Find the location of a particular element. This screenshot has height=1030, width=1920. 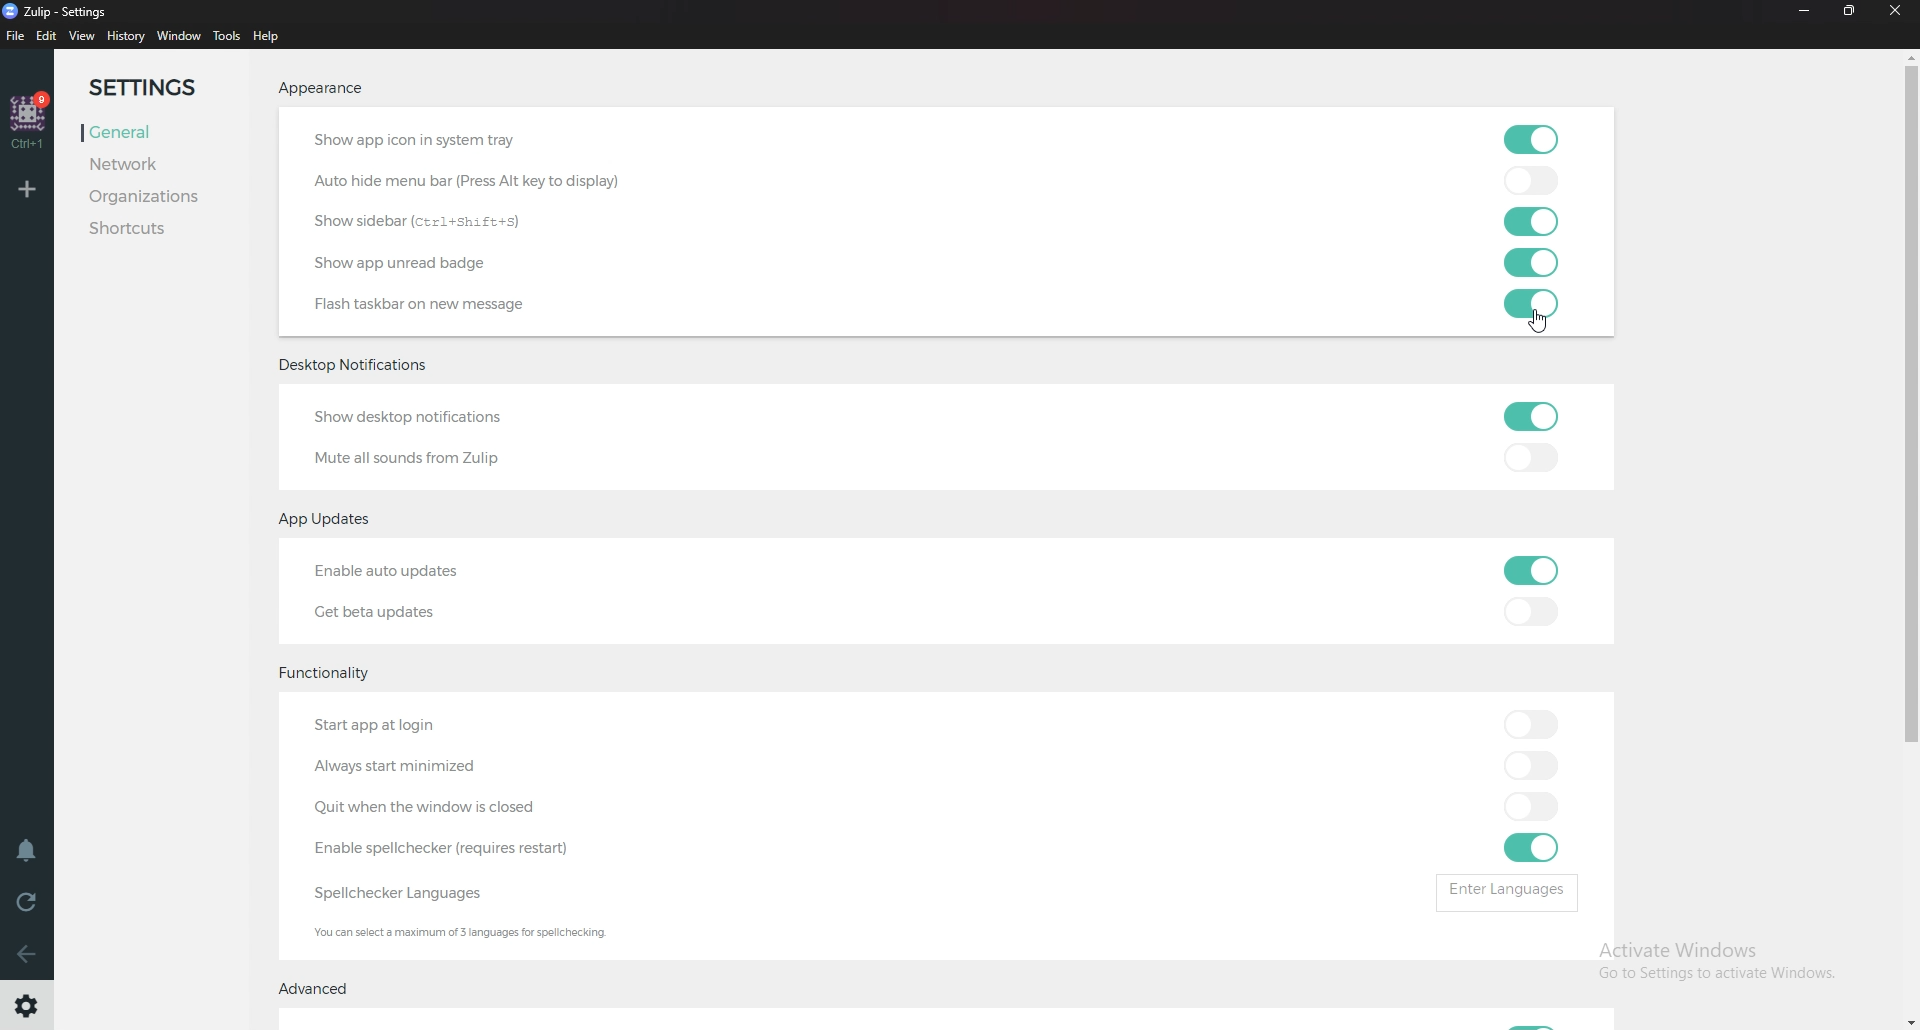

edit is located at coordinates (47, 36).